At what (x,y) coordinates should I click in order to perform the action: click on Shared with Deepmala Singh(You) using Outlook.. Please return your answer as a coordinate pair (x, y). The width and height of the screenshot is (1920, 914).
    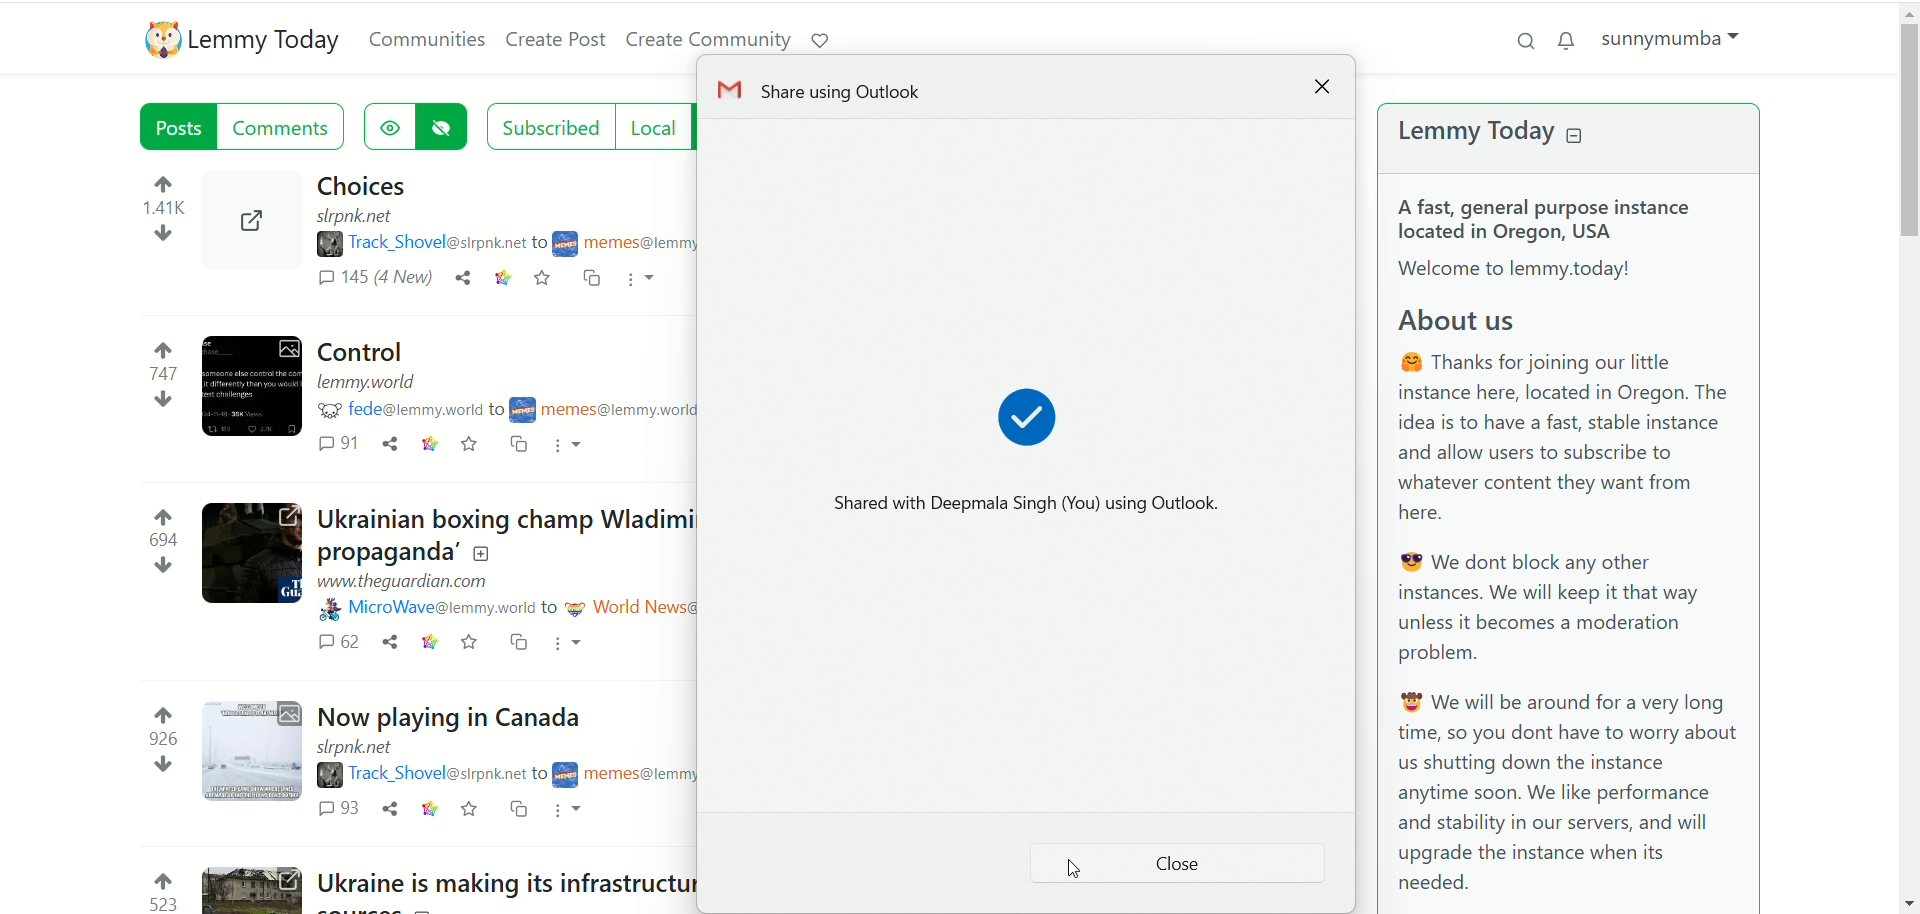
    Looking at the image, I should click on (1023, 505).